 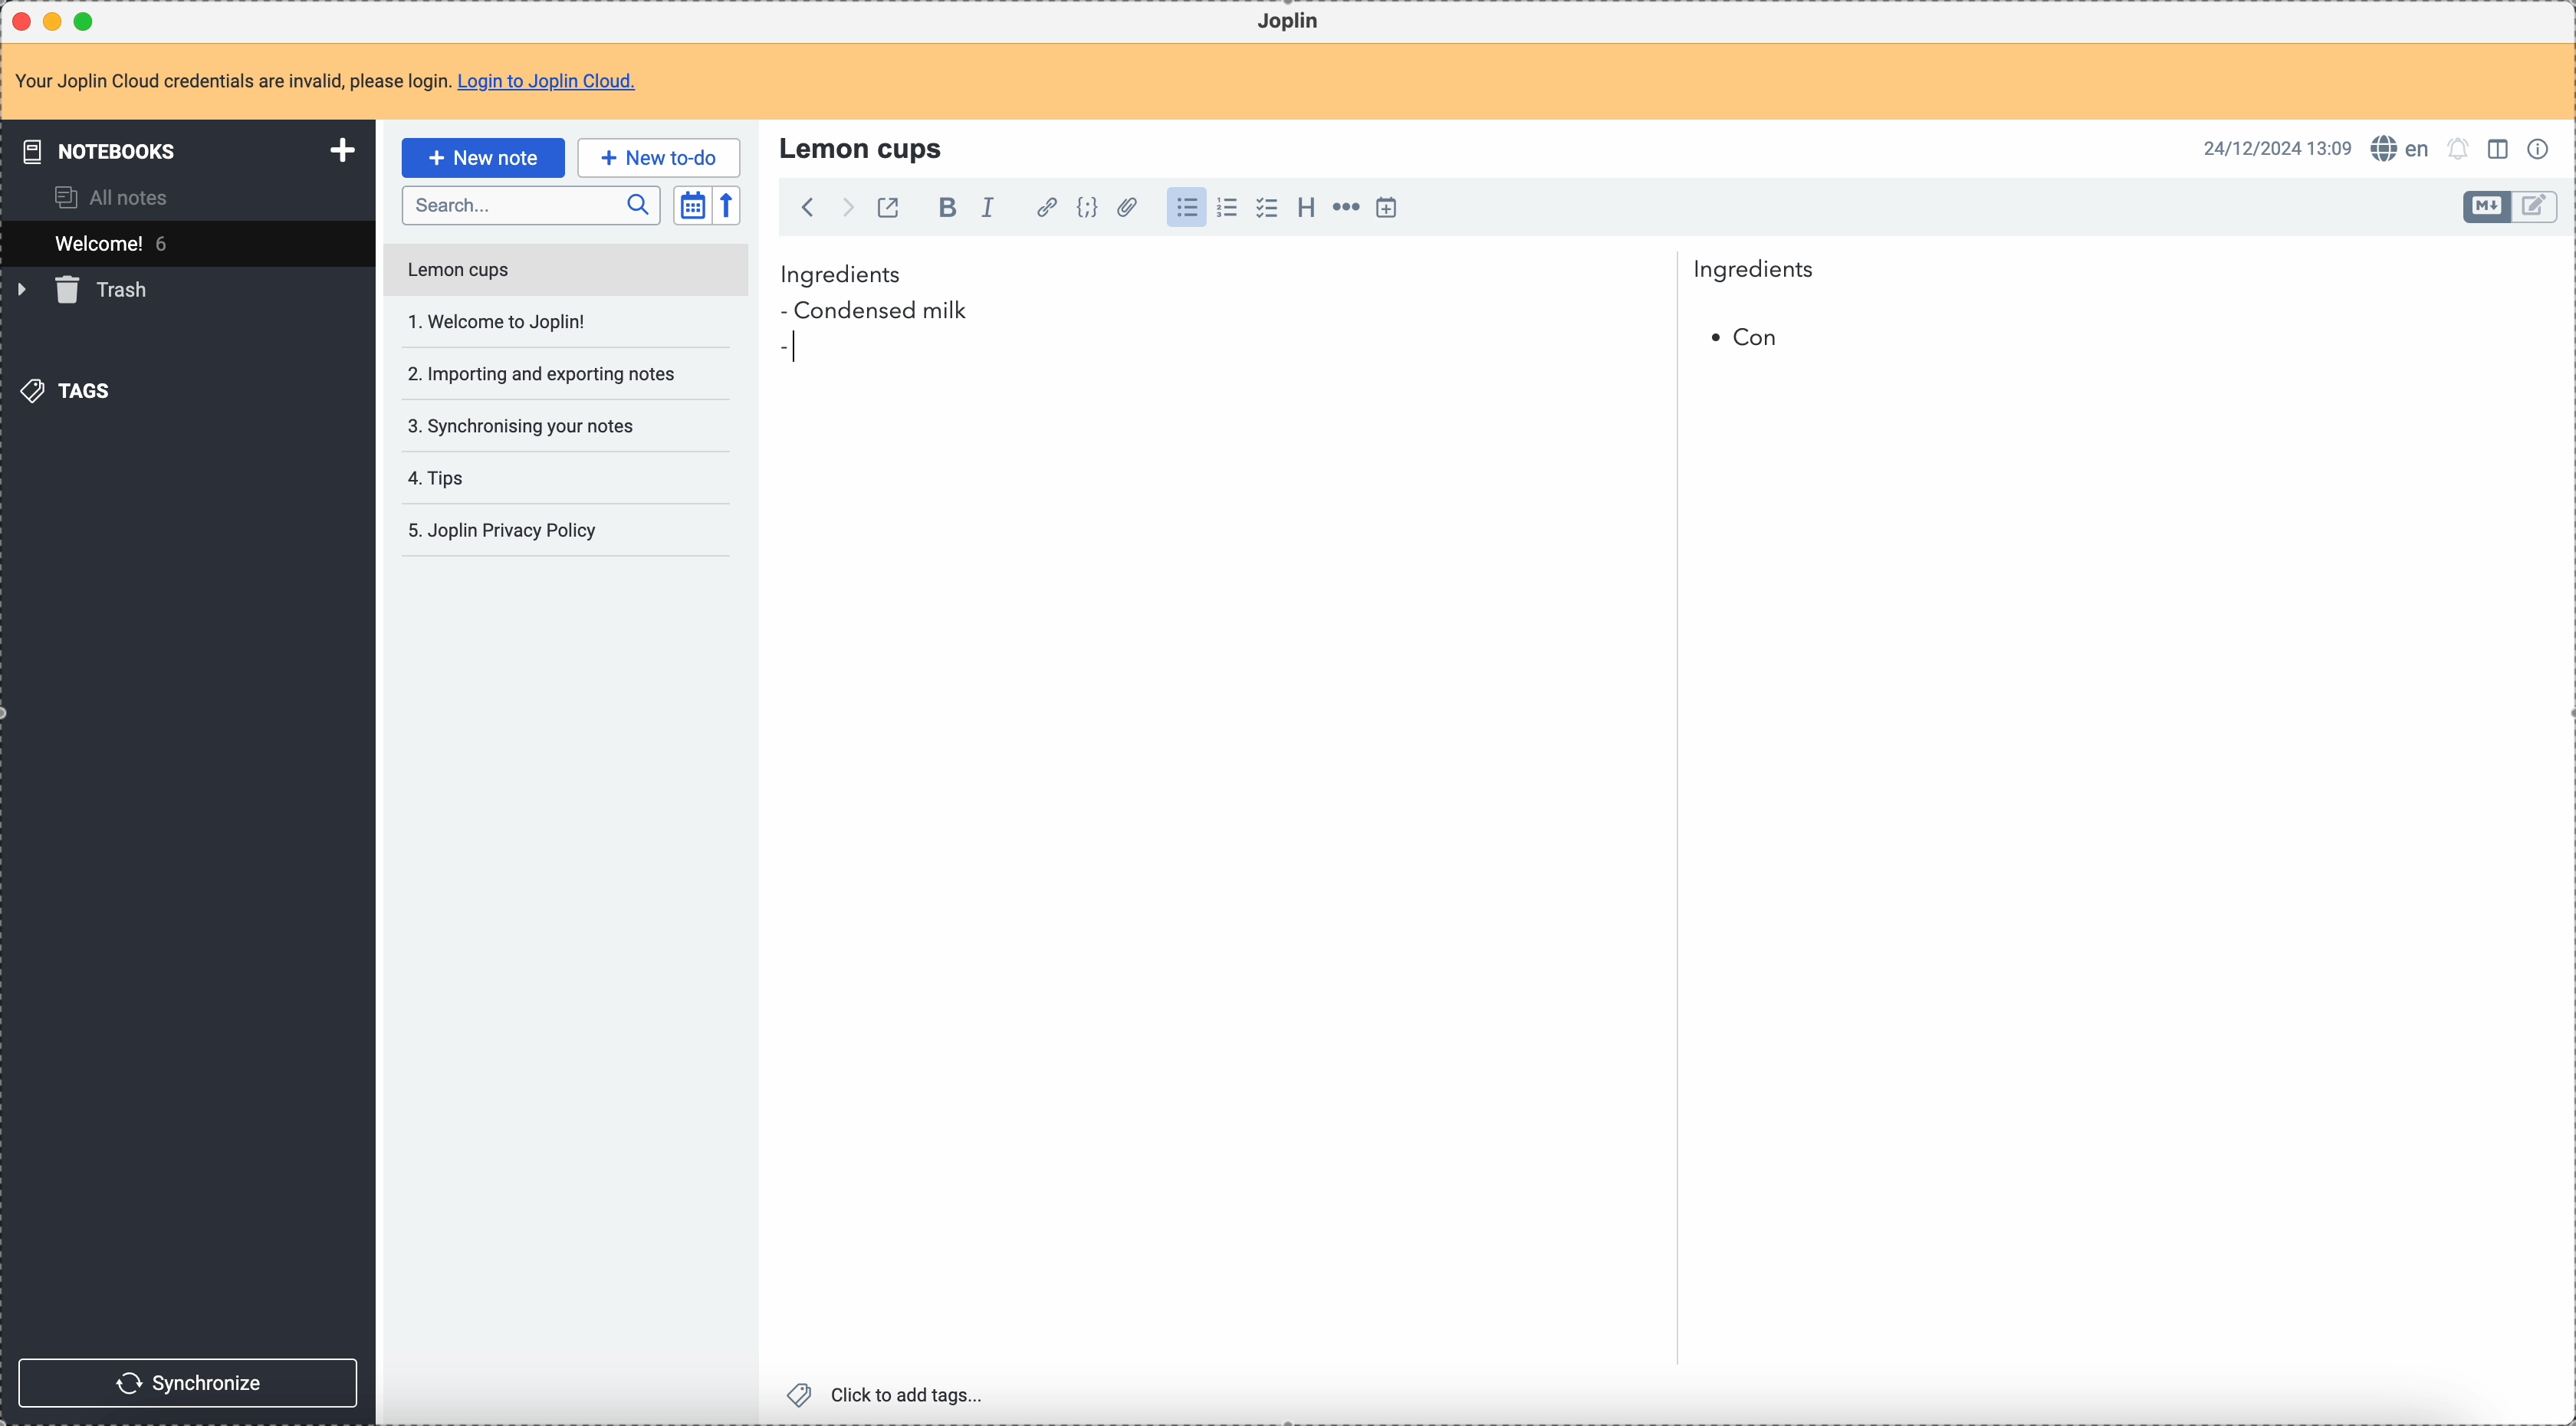 What do you see at coordinates (2542, 147) in the screenshot?
I see `note properties` at bounding box center [2542, 147].